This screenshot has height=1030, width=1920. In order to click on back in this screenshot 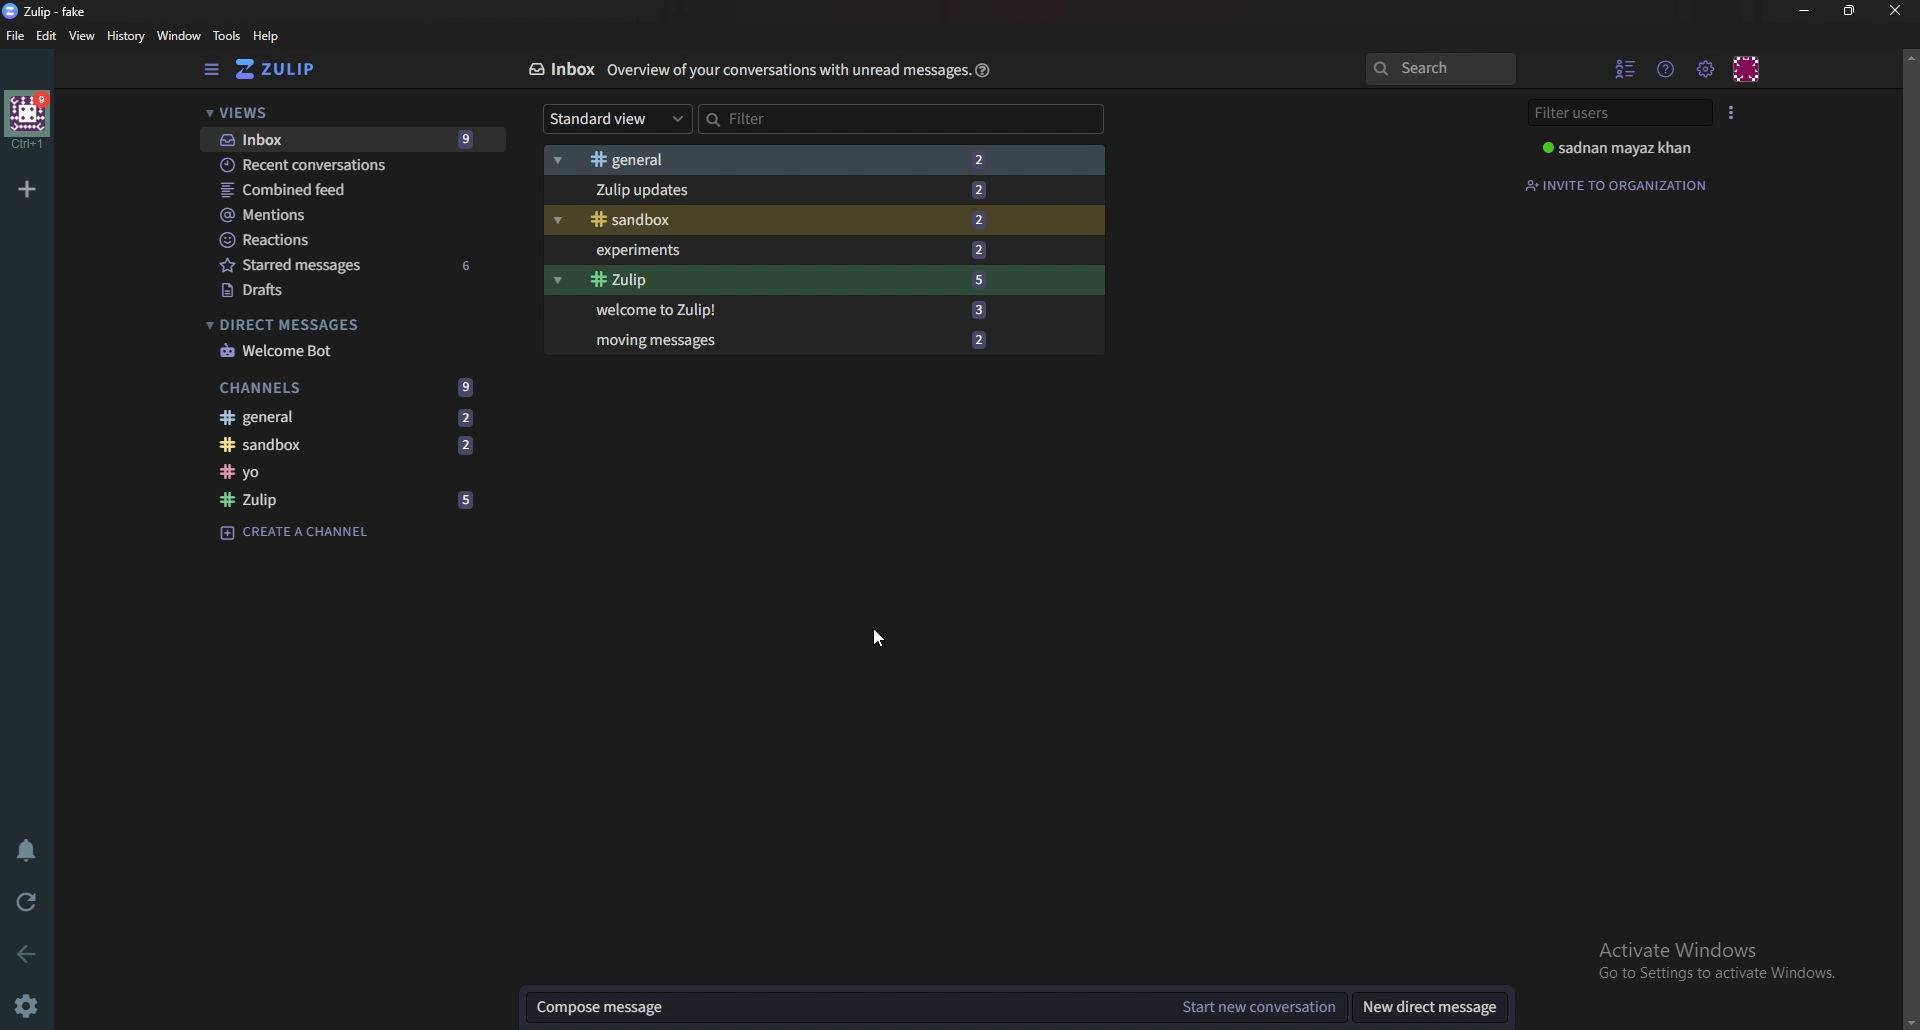, I will do `click(27, 955)`.